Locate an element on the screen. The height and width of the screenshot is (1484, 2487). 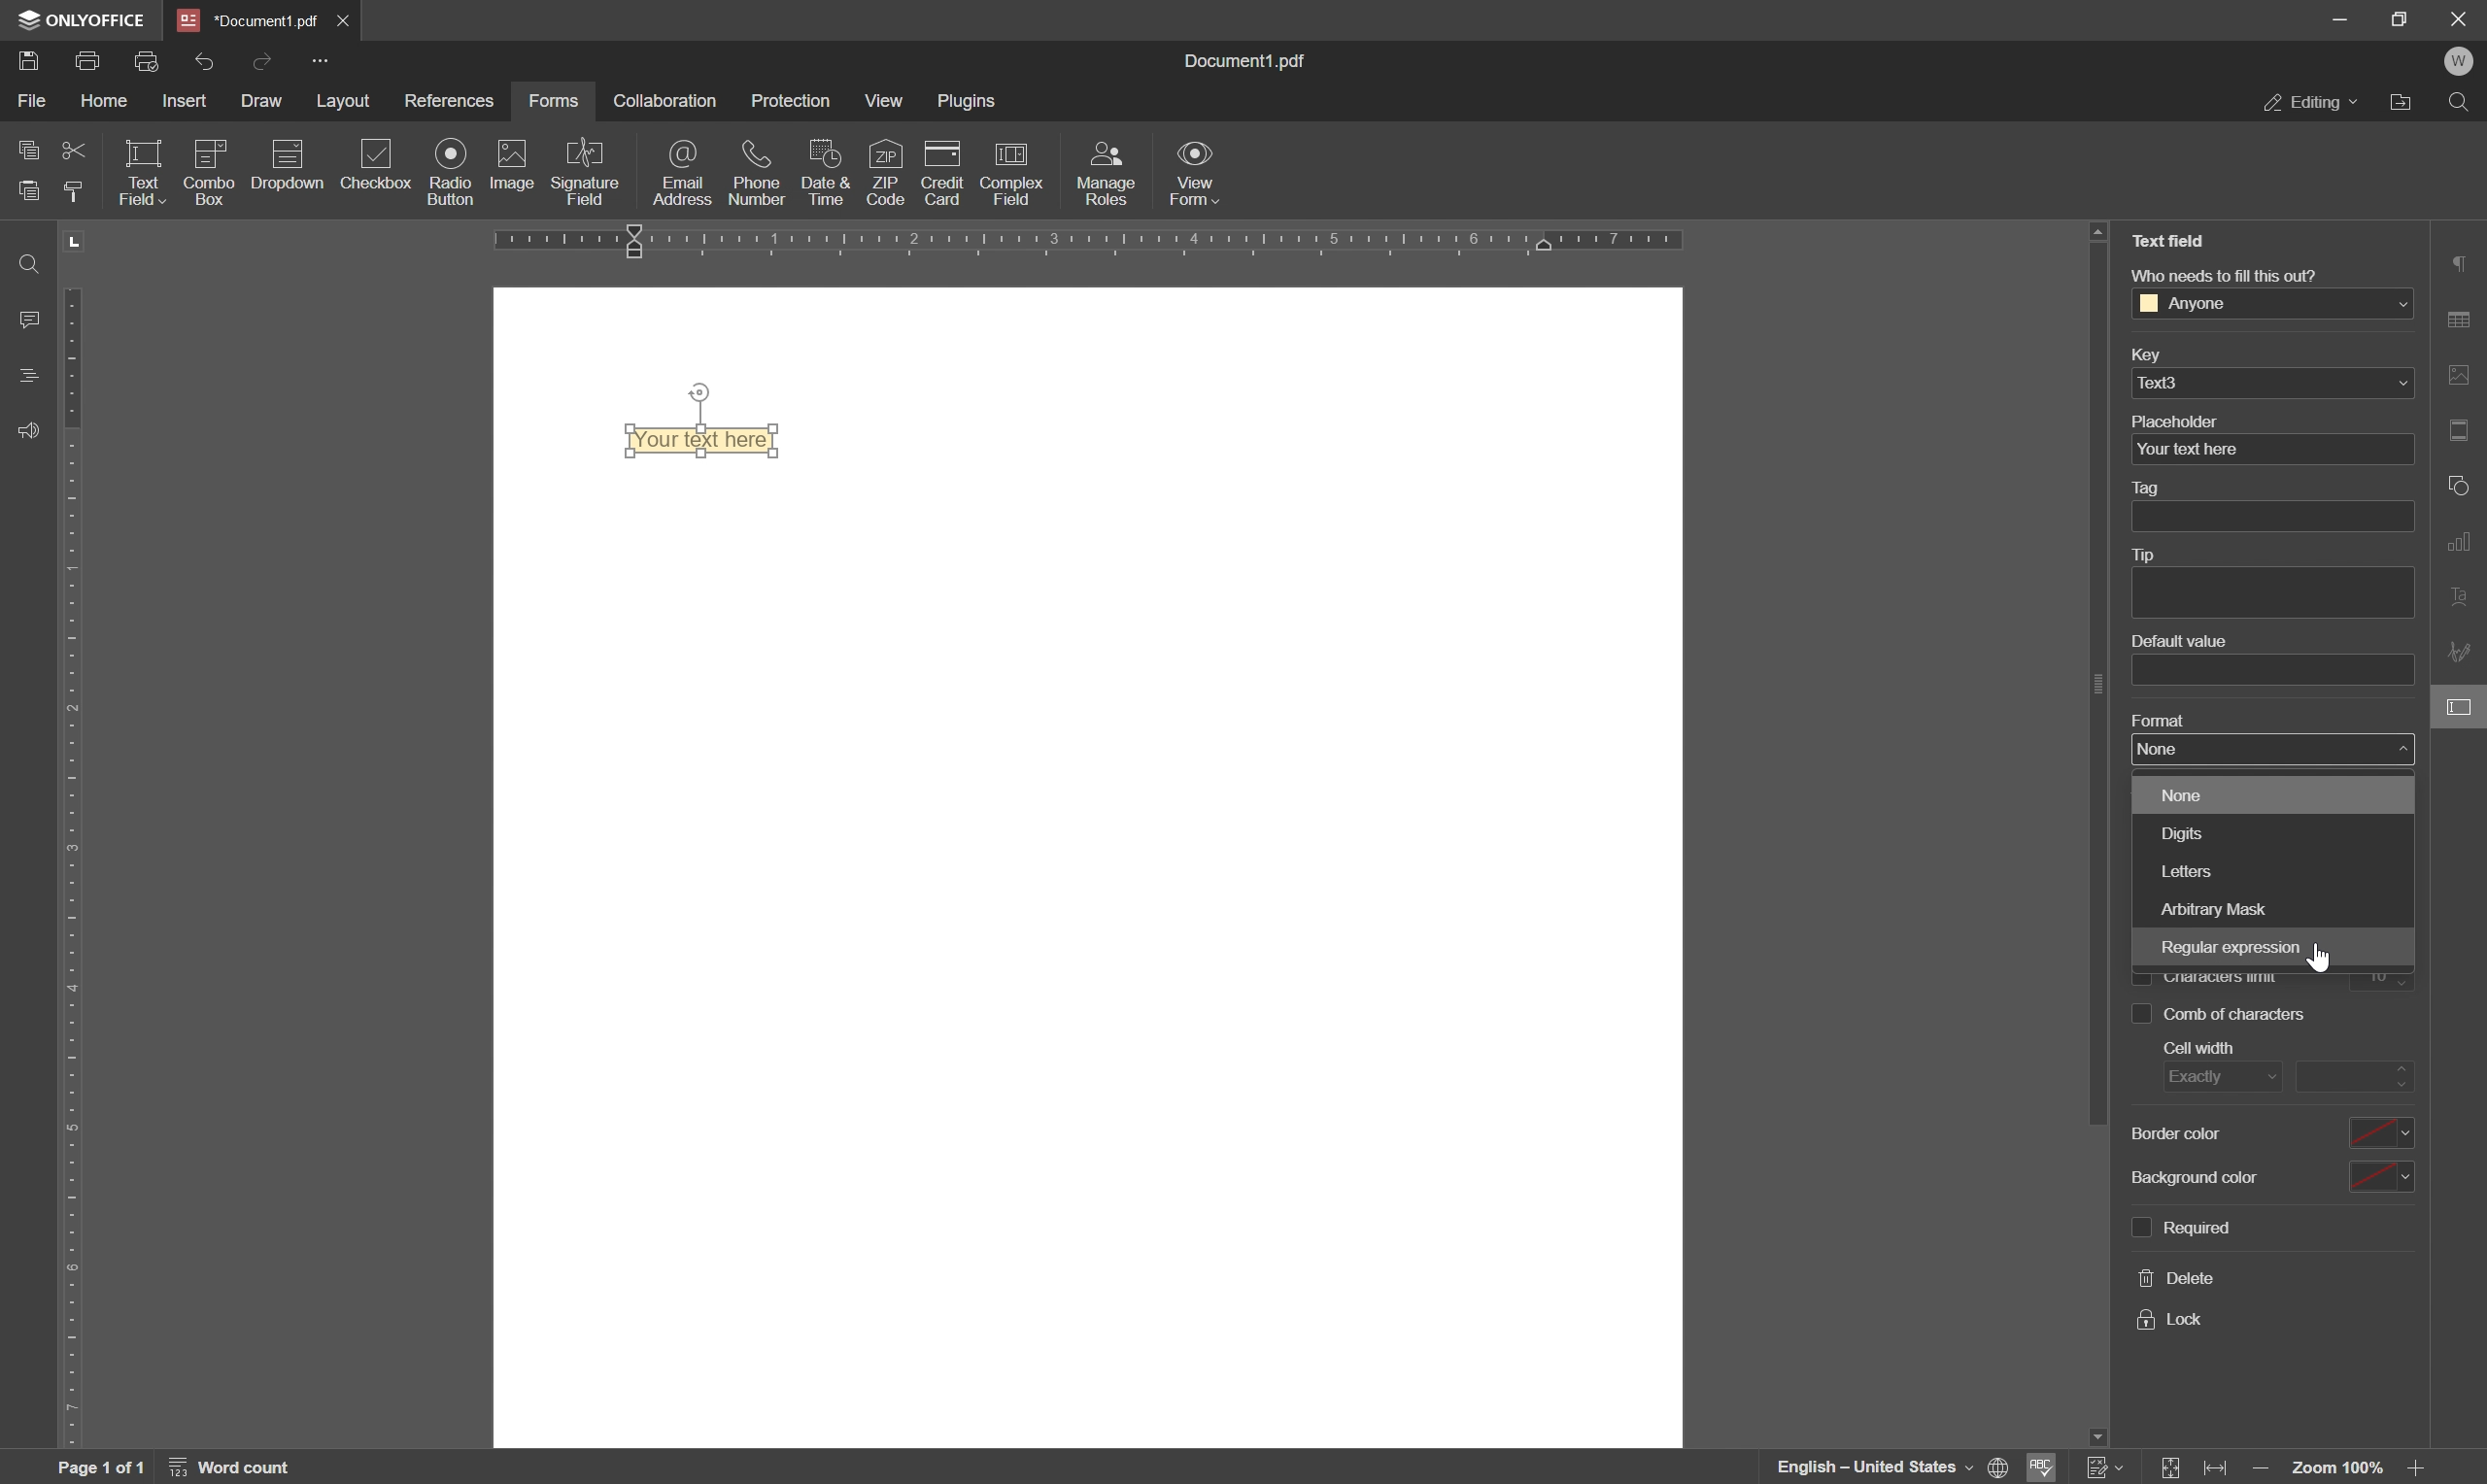
references is located at coordinates (450, 100).